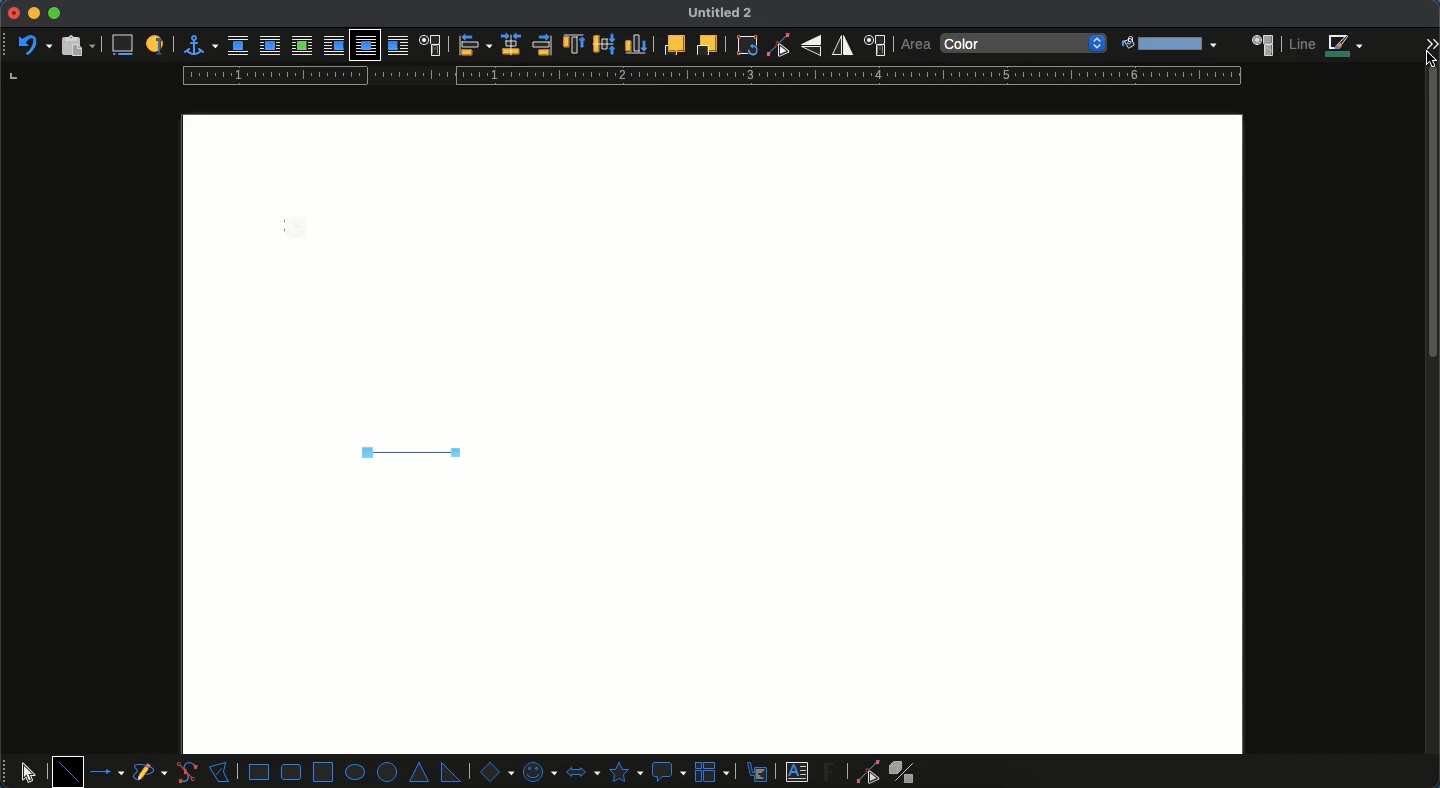 The height and width of the screenshot is (788, 1440). What do you see at coordinates (1167, 44) in the screenshot?
I see `fill color` at bounding box center [1167, 44].